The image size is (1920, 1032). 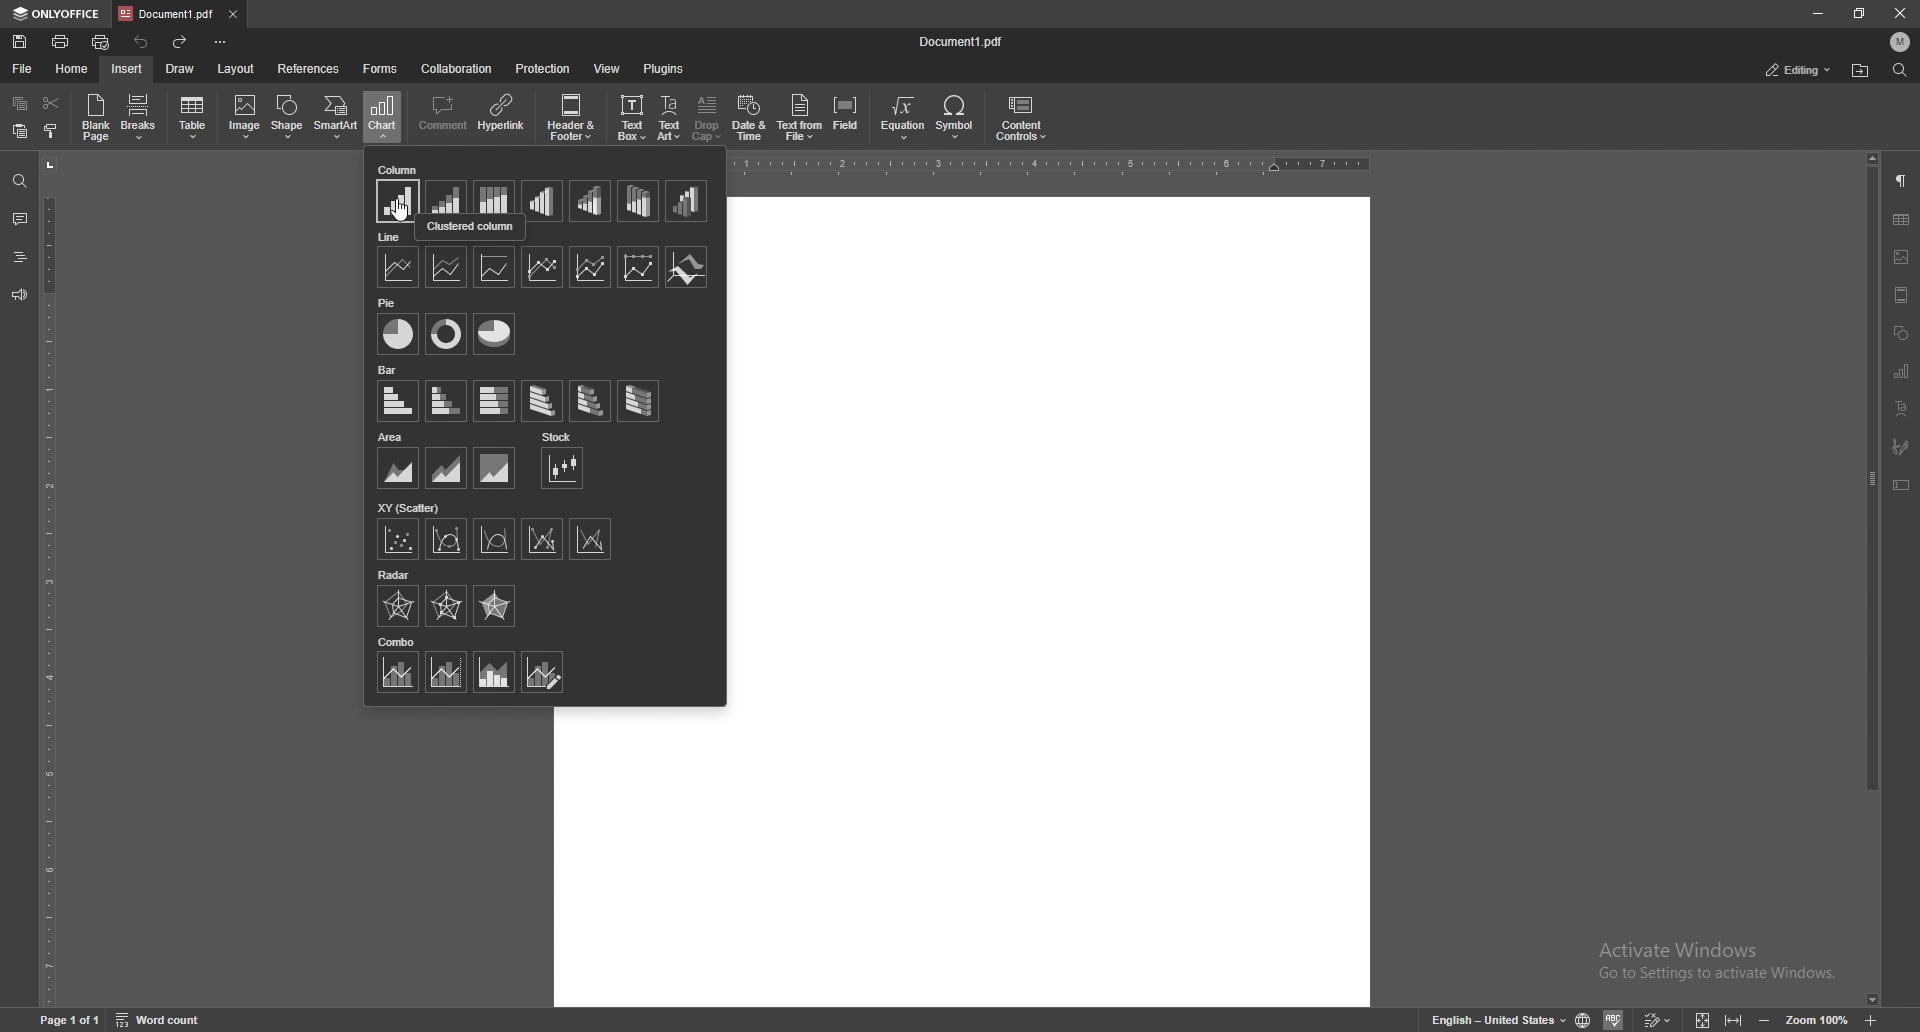 I want to click on 3-D clustered column, so click(x=543, y=201).